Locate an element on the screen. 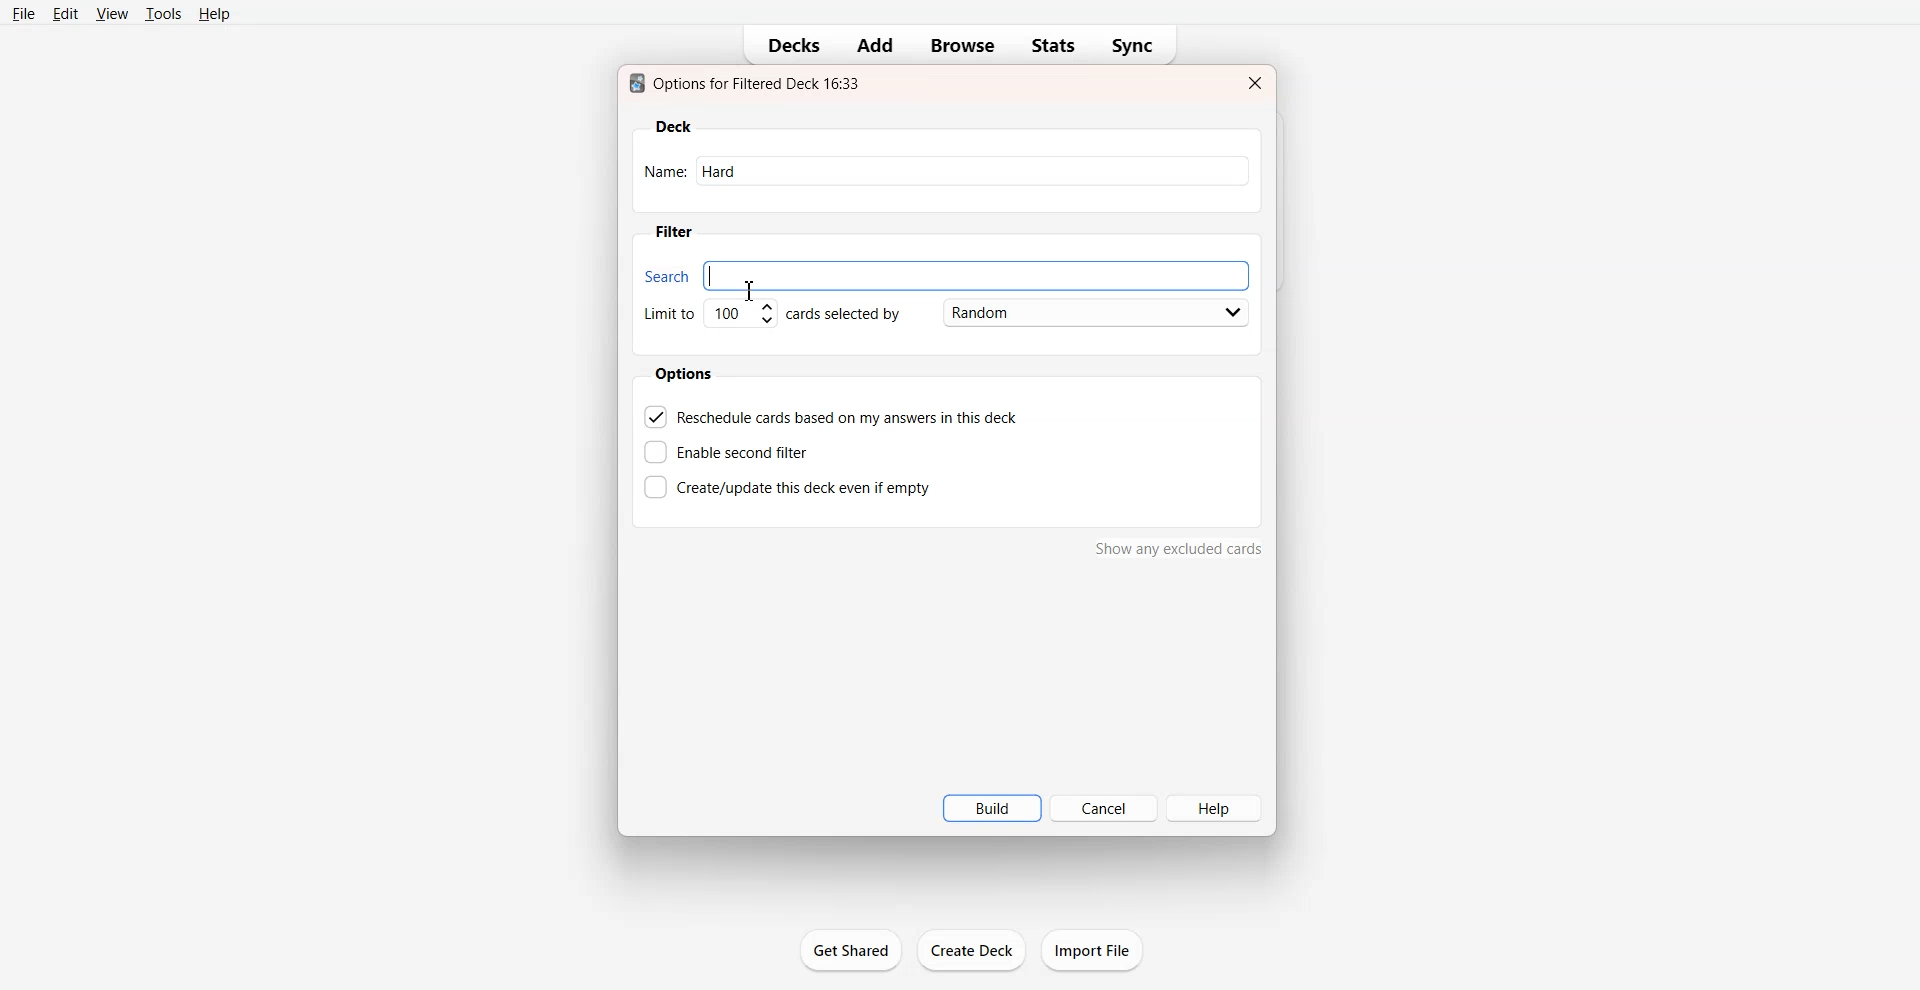  Build is located at coordinates (992, 808).